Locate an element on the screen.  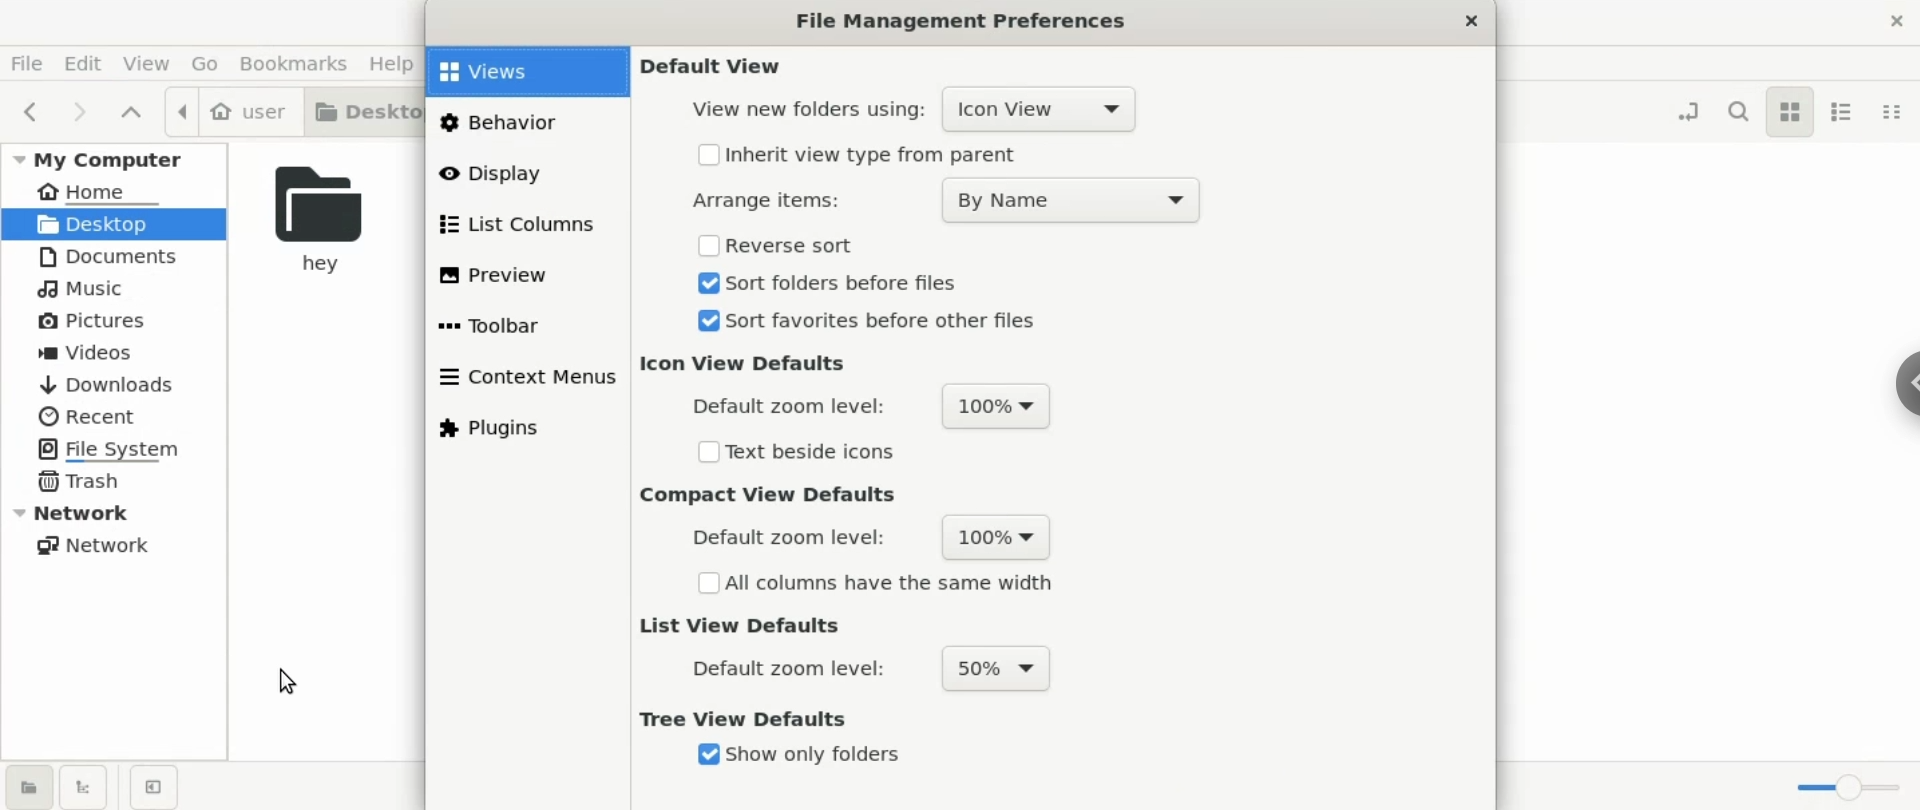
zoom is located at coordinates (1846, 787).